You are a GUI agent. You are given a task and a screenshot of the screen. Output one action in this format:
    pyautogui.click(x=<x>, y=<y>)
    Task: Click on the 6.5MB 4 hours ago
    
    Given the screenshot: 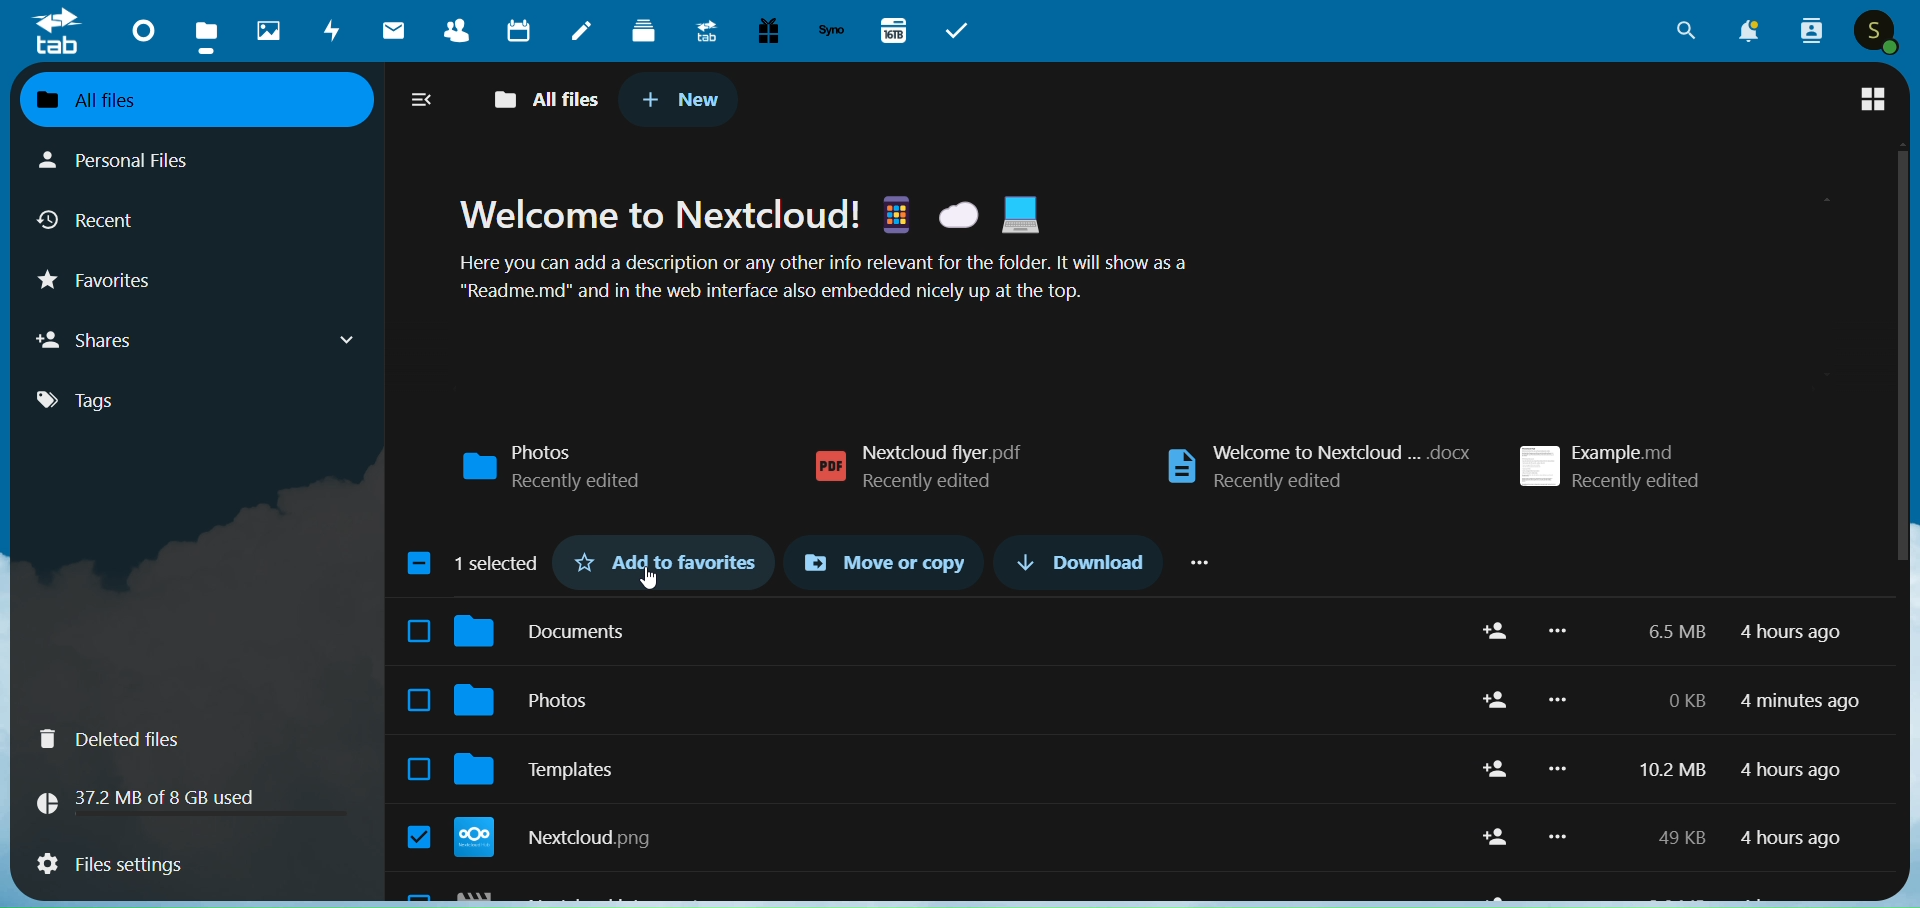 What is the action you would take?
    pyautogui.click(x=1744, y=632)
    